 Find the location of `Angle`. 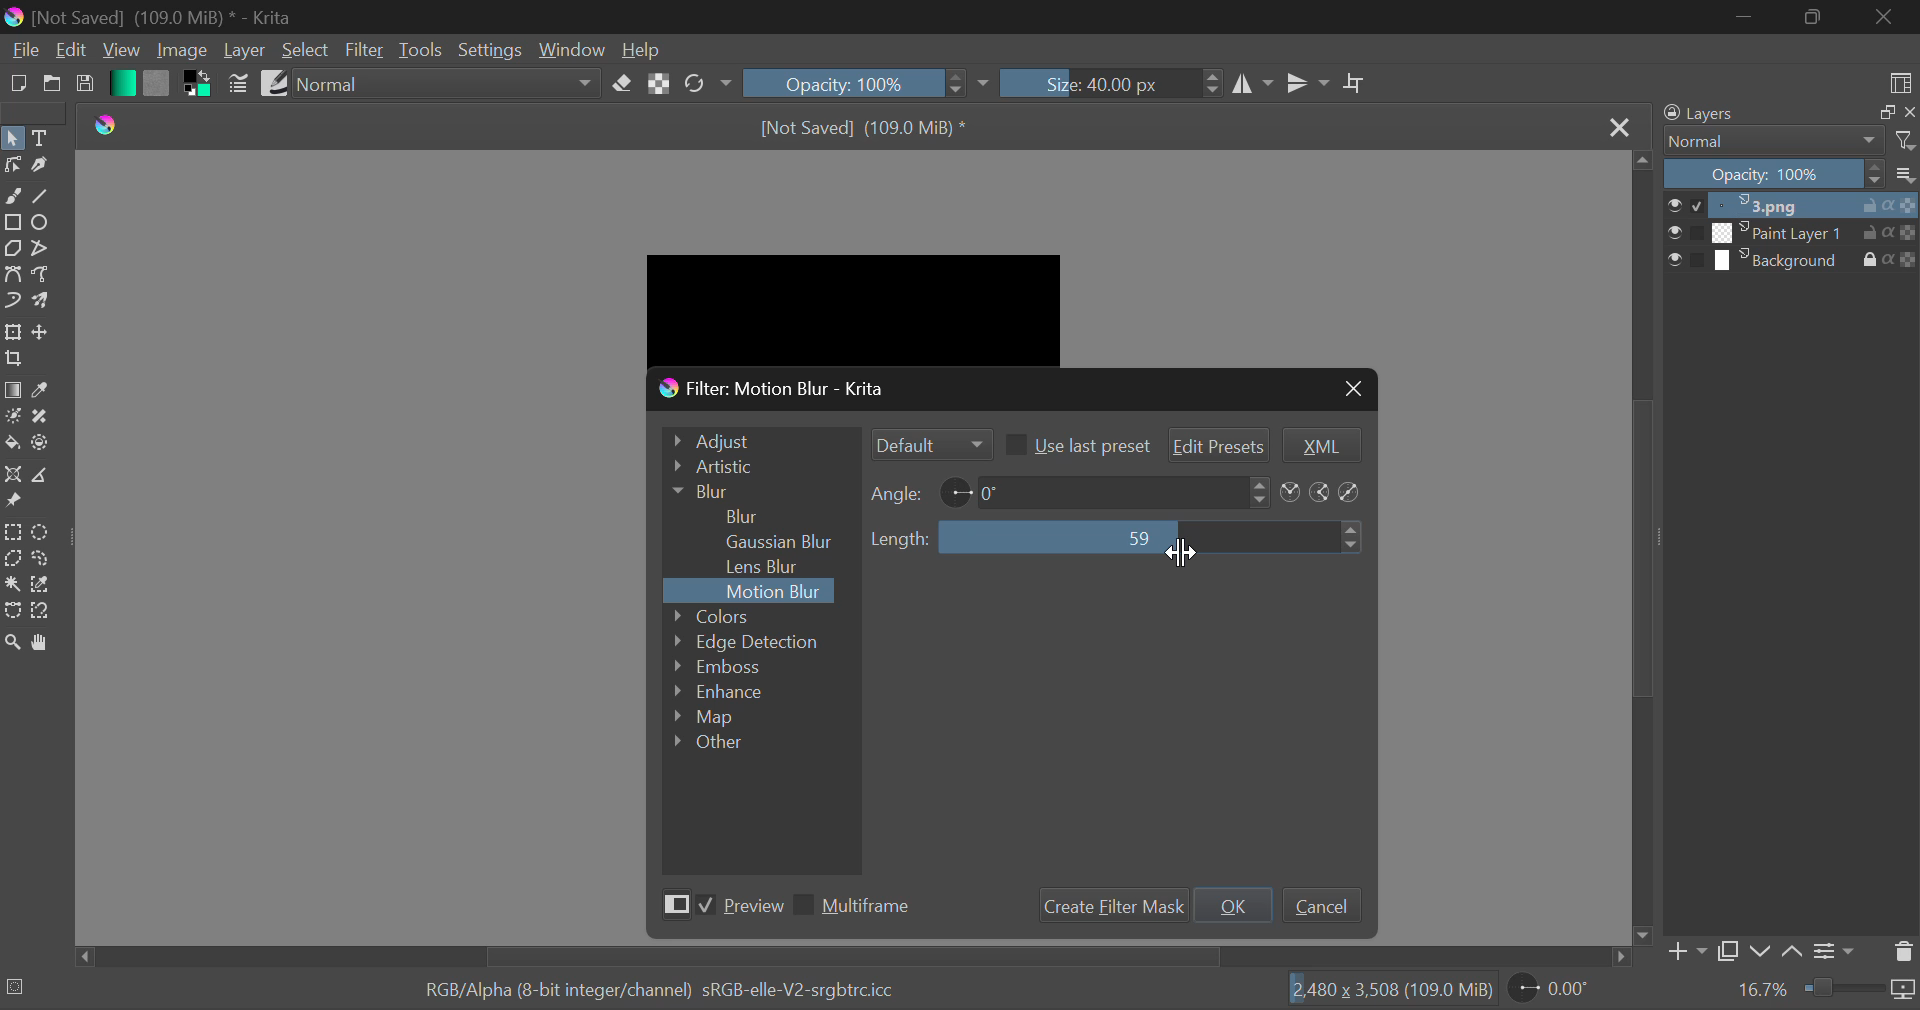

Angle is located at coordinates (898, 493).